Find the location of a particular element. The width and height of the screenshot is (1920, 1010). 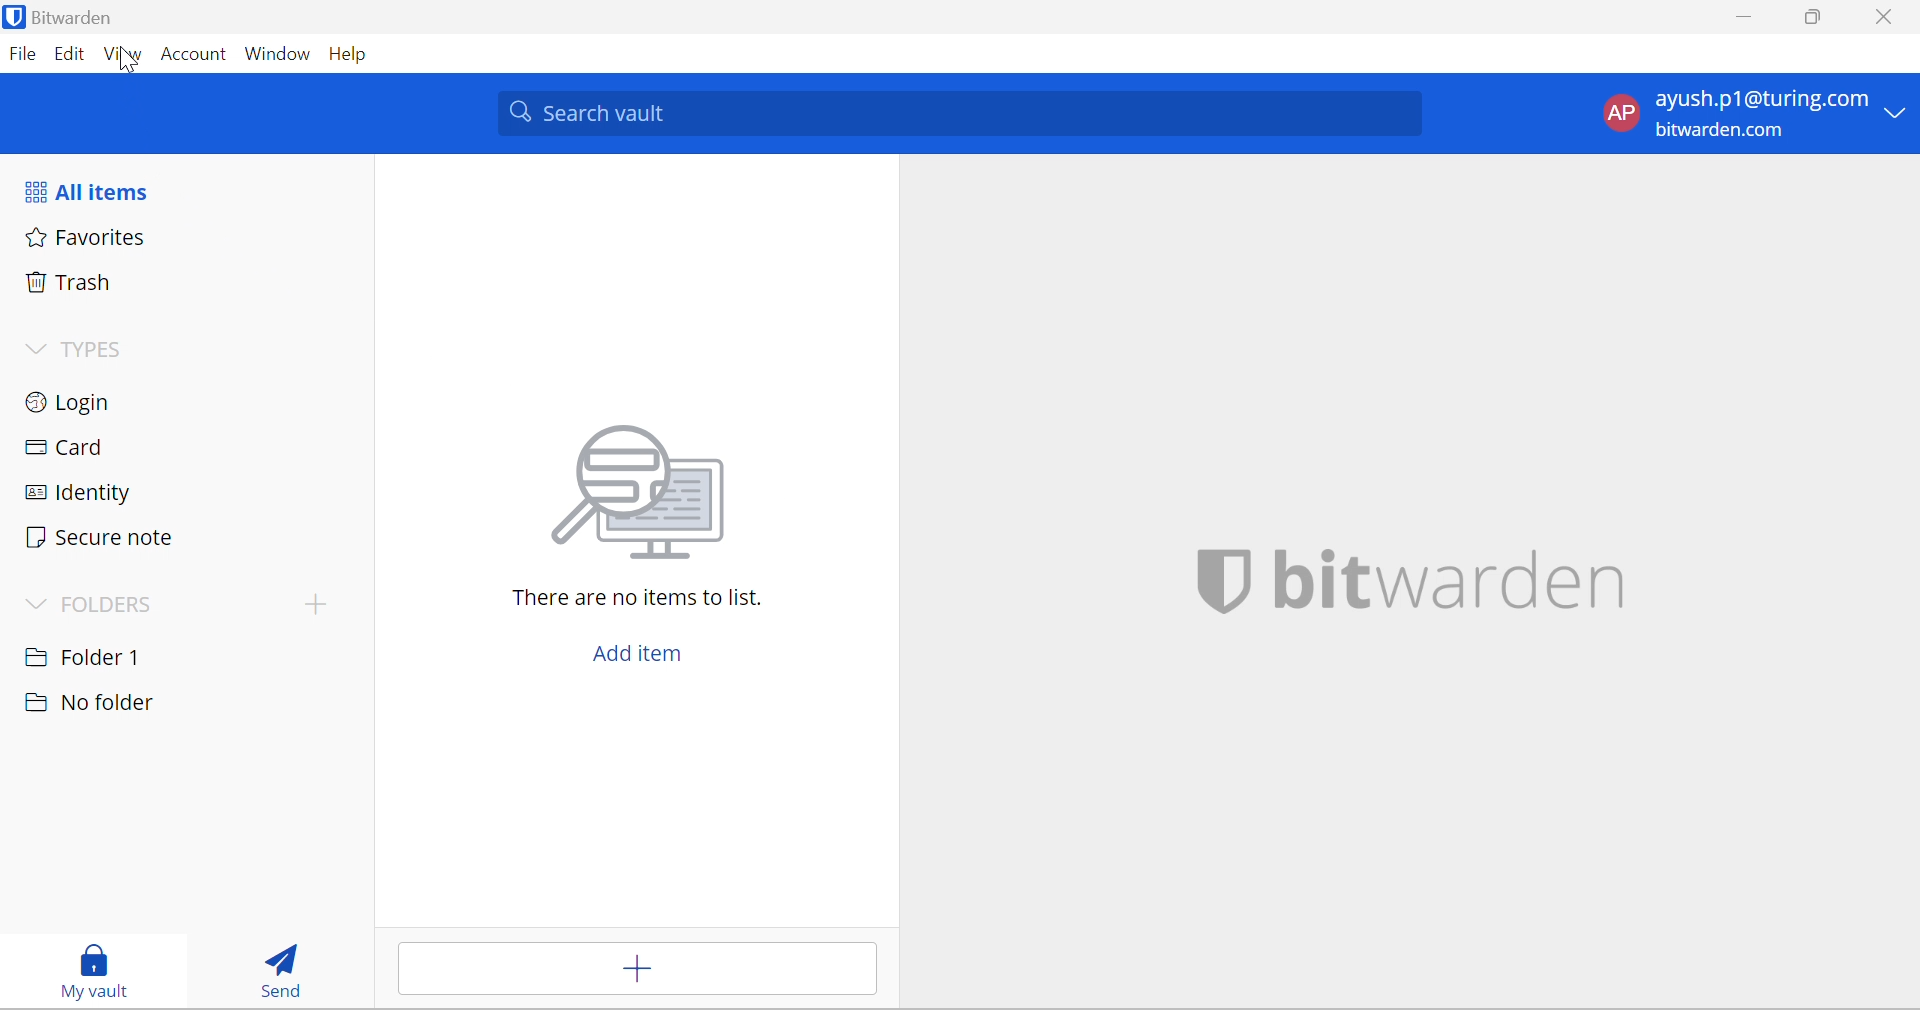

My vault is located at coordinates (87, 971).